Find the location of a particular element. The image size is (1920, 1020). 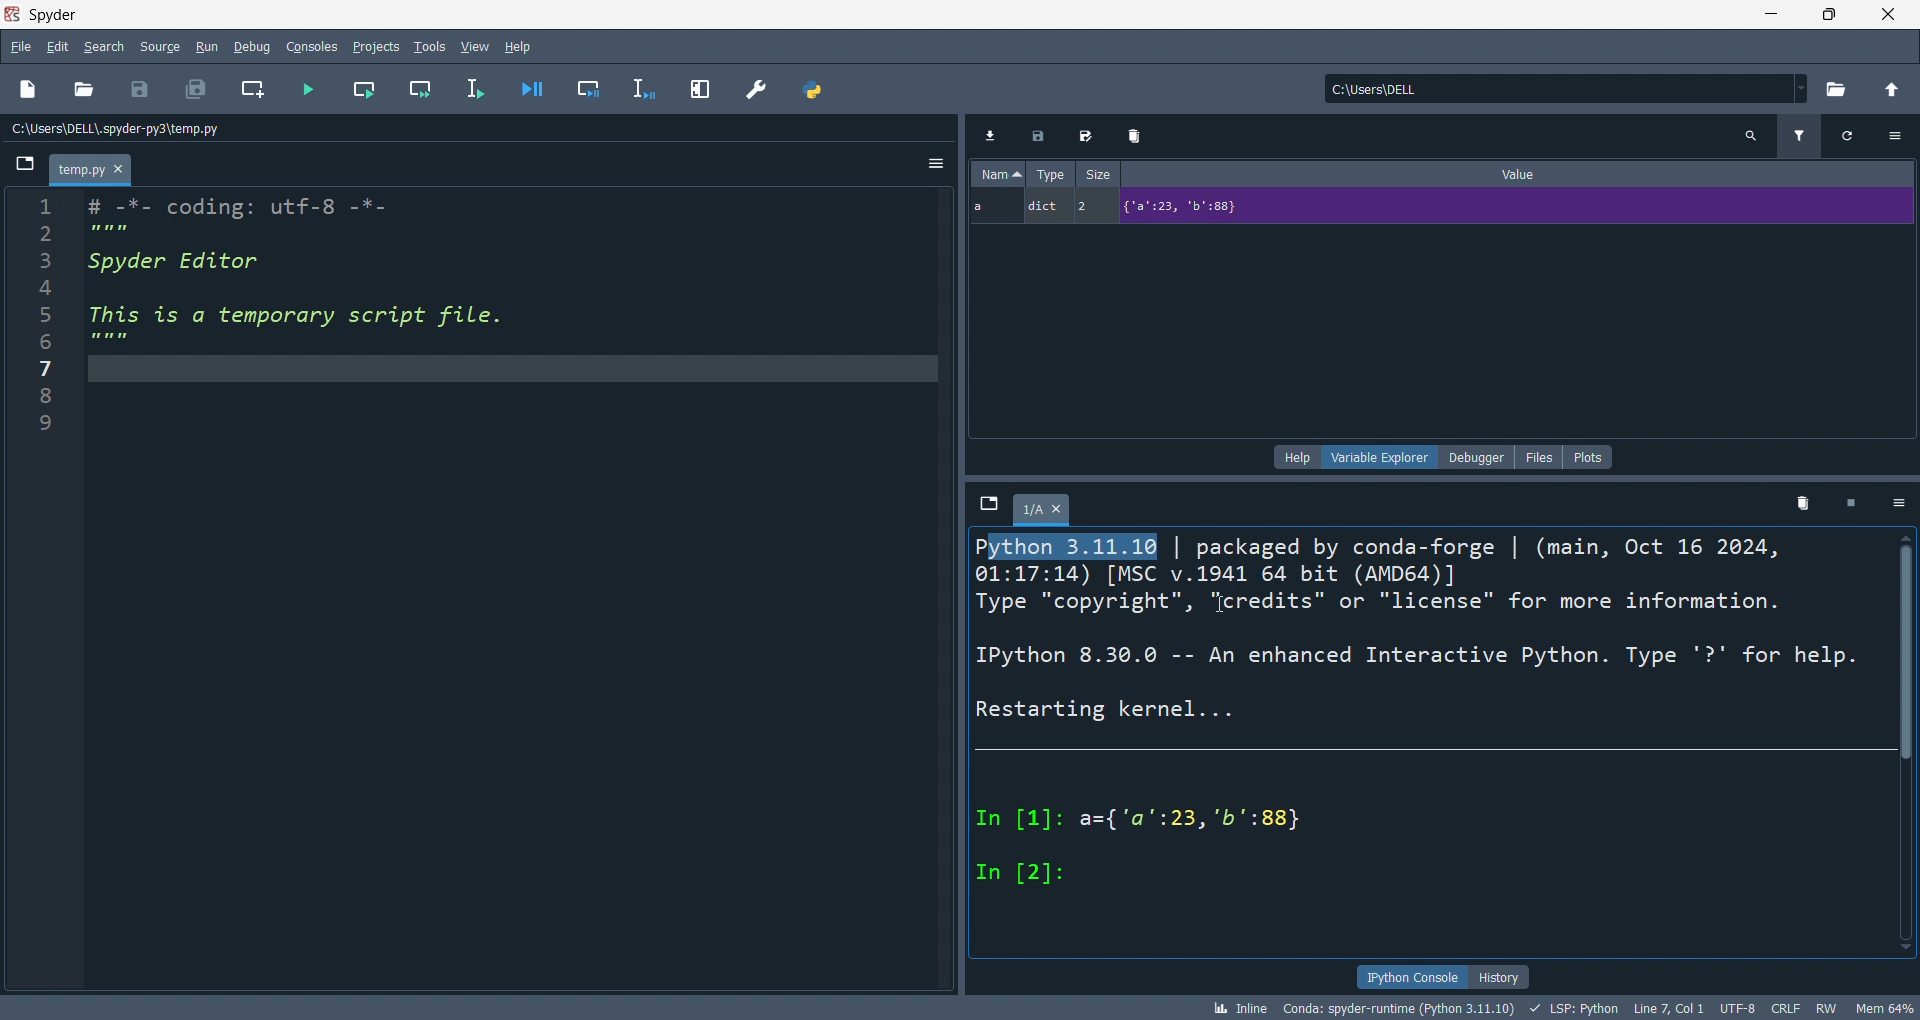

run file is located at coordinates (310, 87).